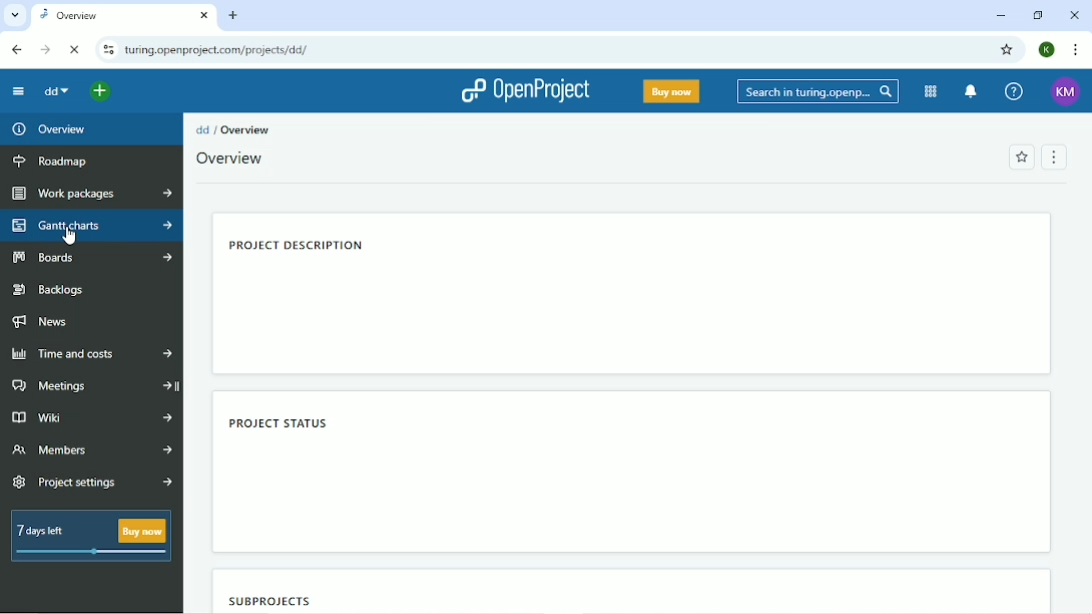  Describe the element at coordinates (91, 450) in the screenshot. I see `Members` at that location.